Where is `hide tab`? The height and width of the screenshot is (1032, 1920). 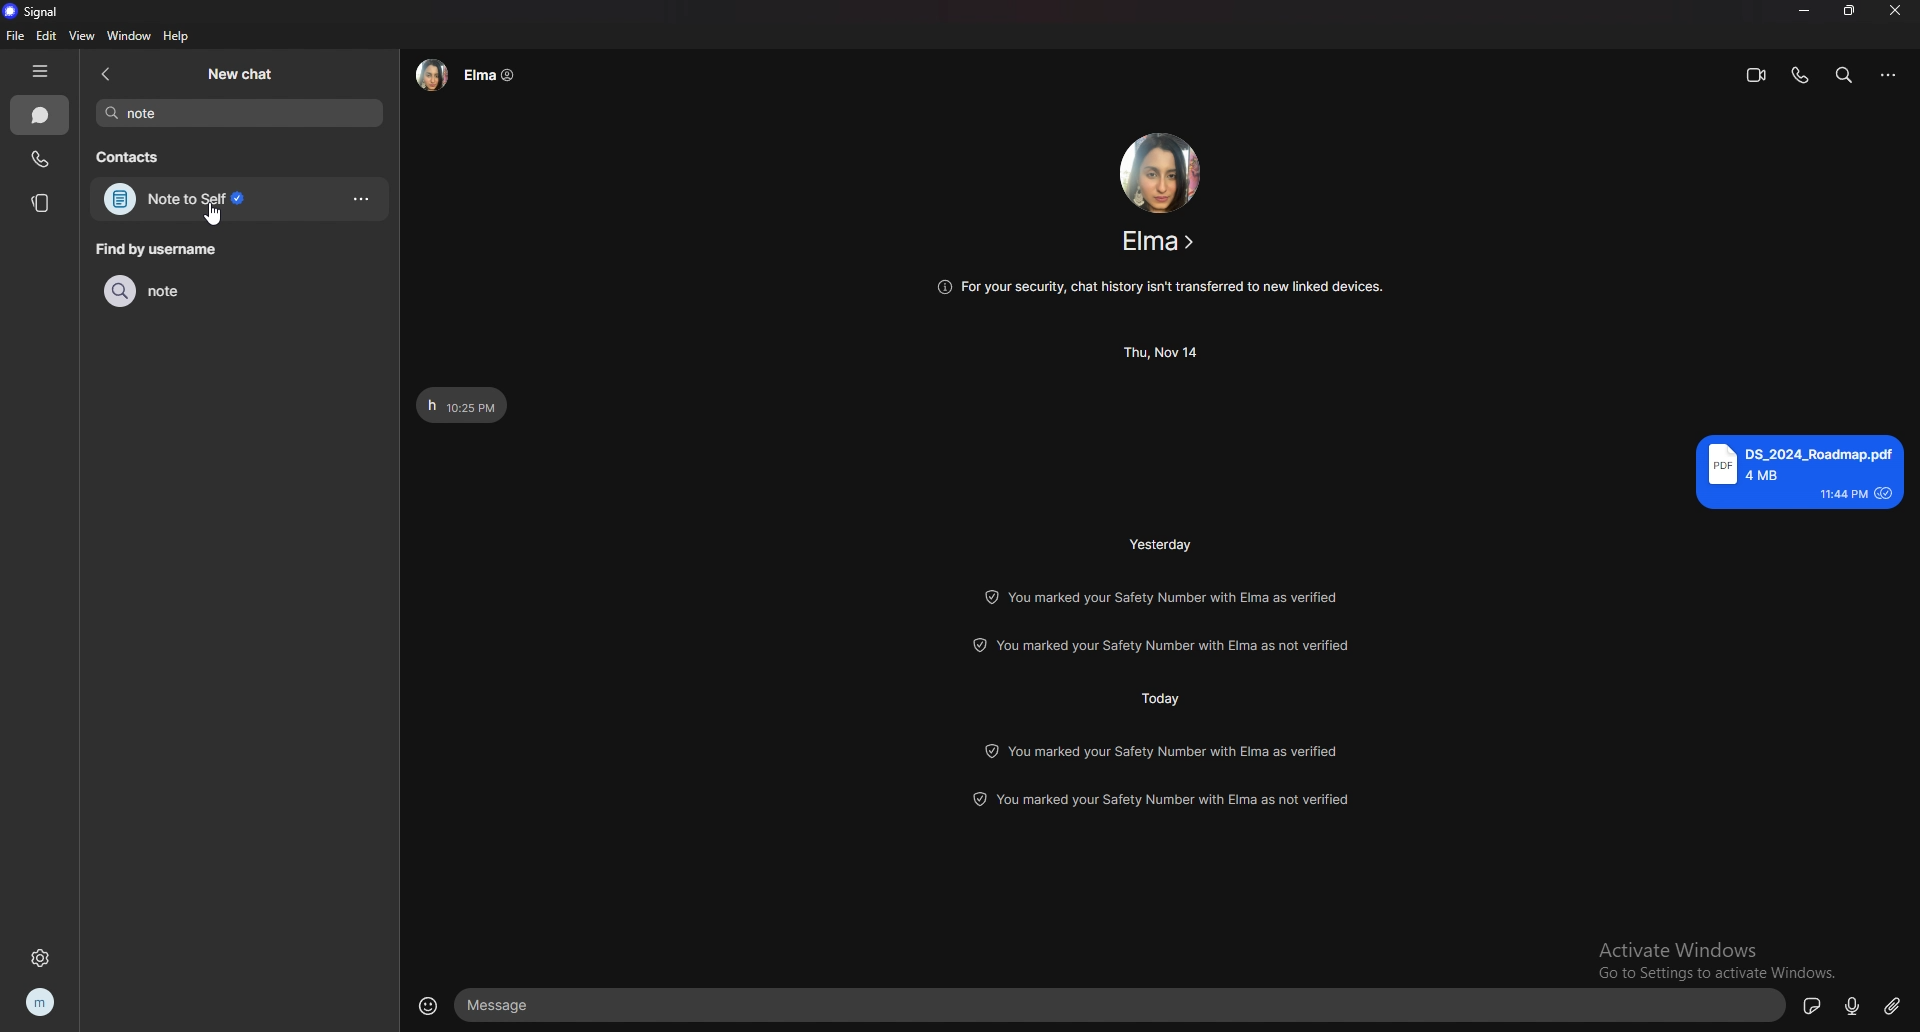 hide tab is located at coordinates (39, 71).